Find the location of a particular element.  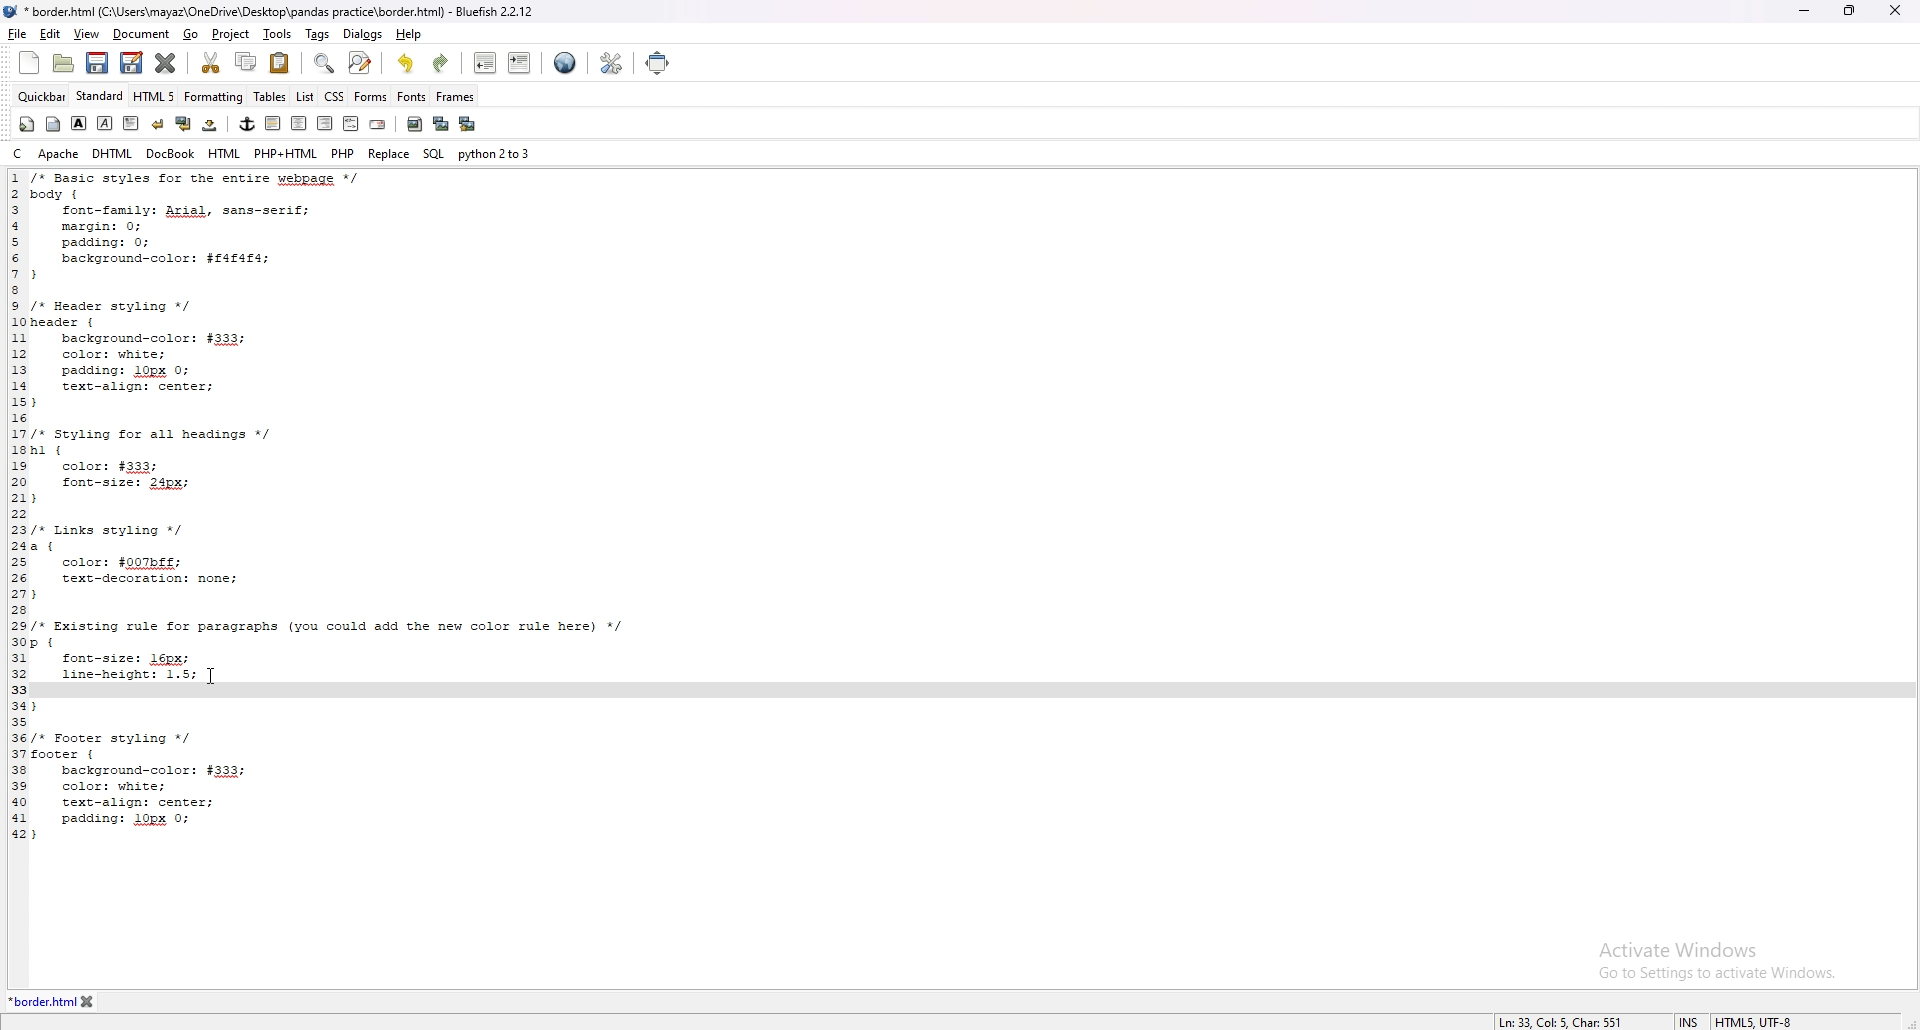

open is located at coordinates (63, 64).